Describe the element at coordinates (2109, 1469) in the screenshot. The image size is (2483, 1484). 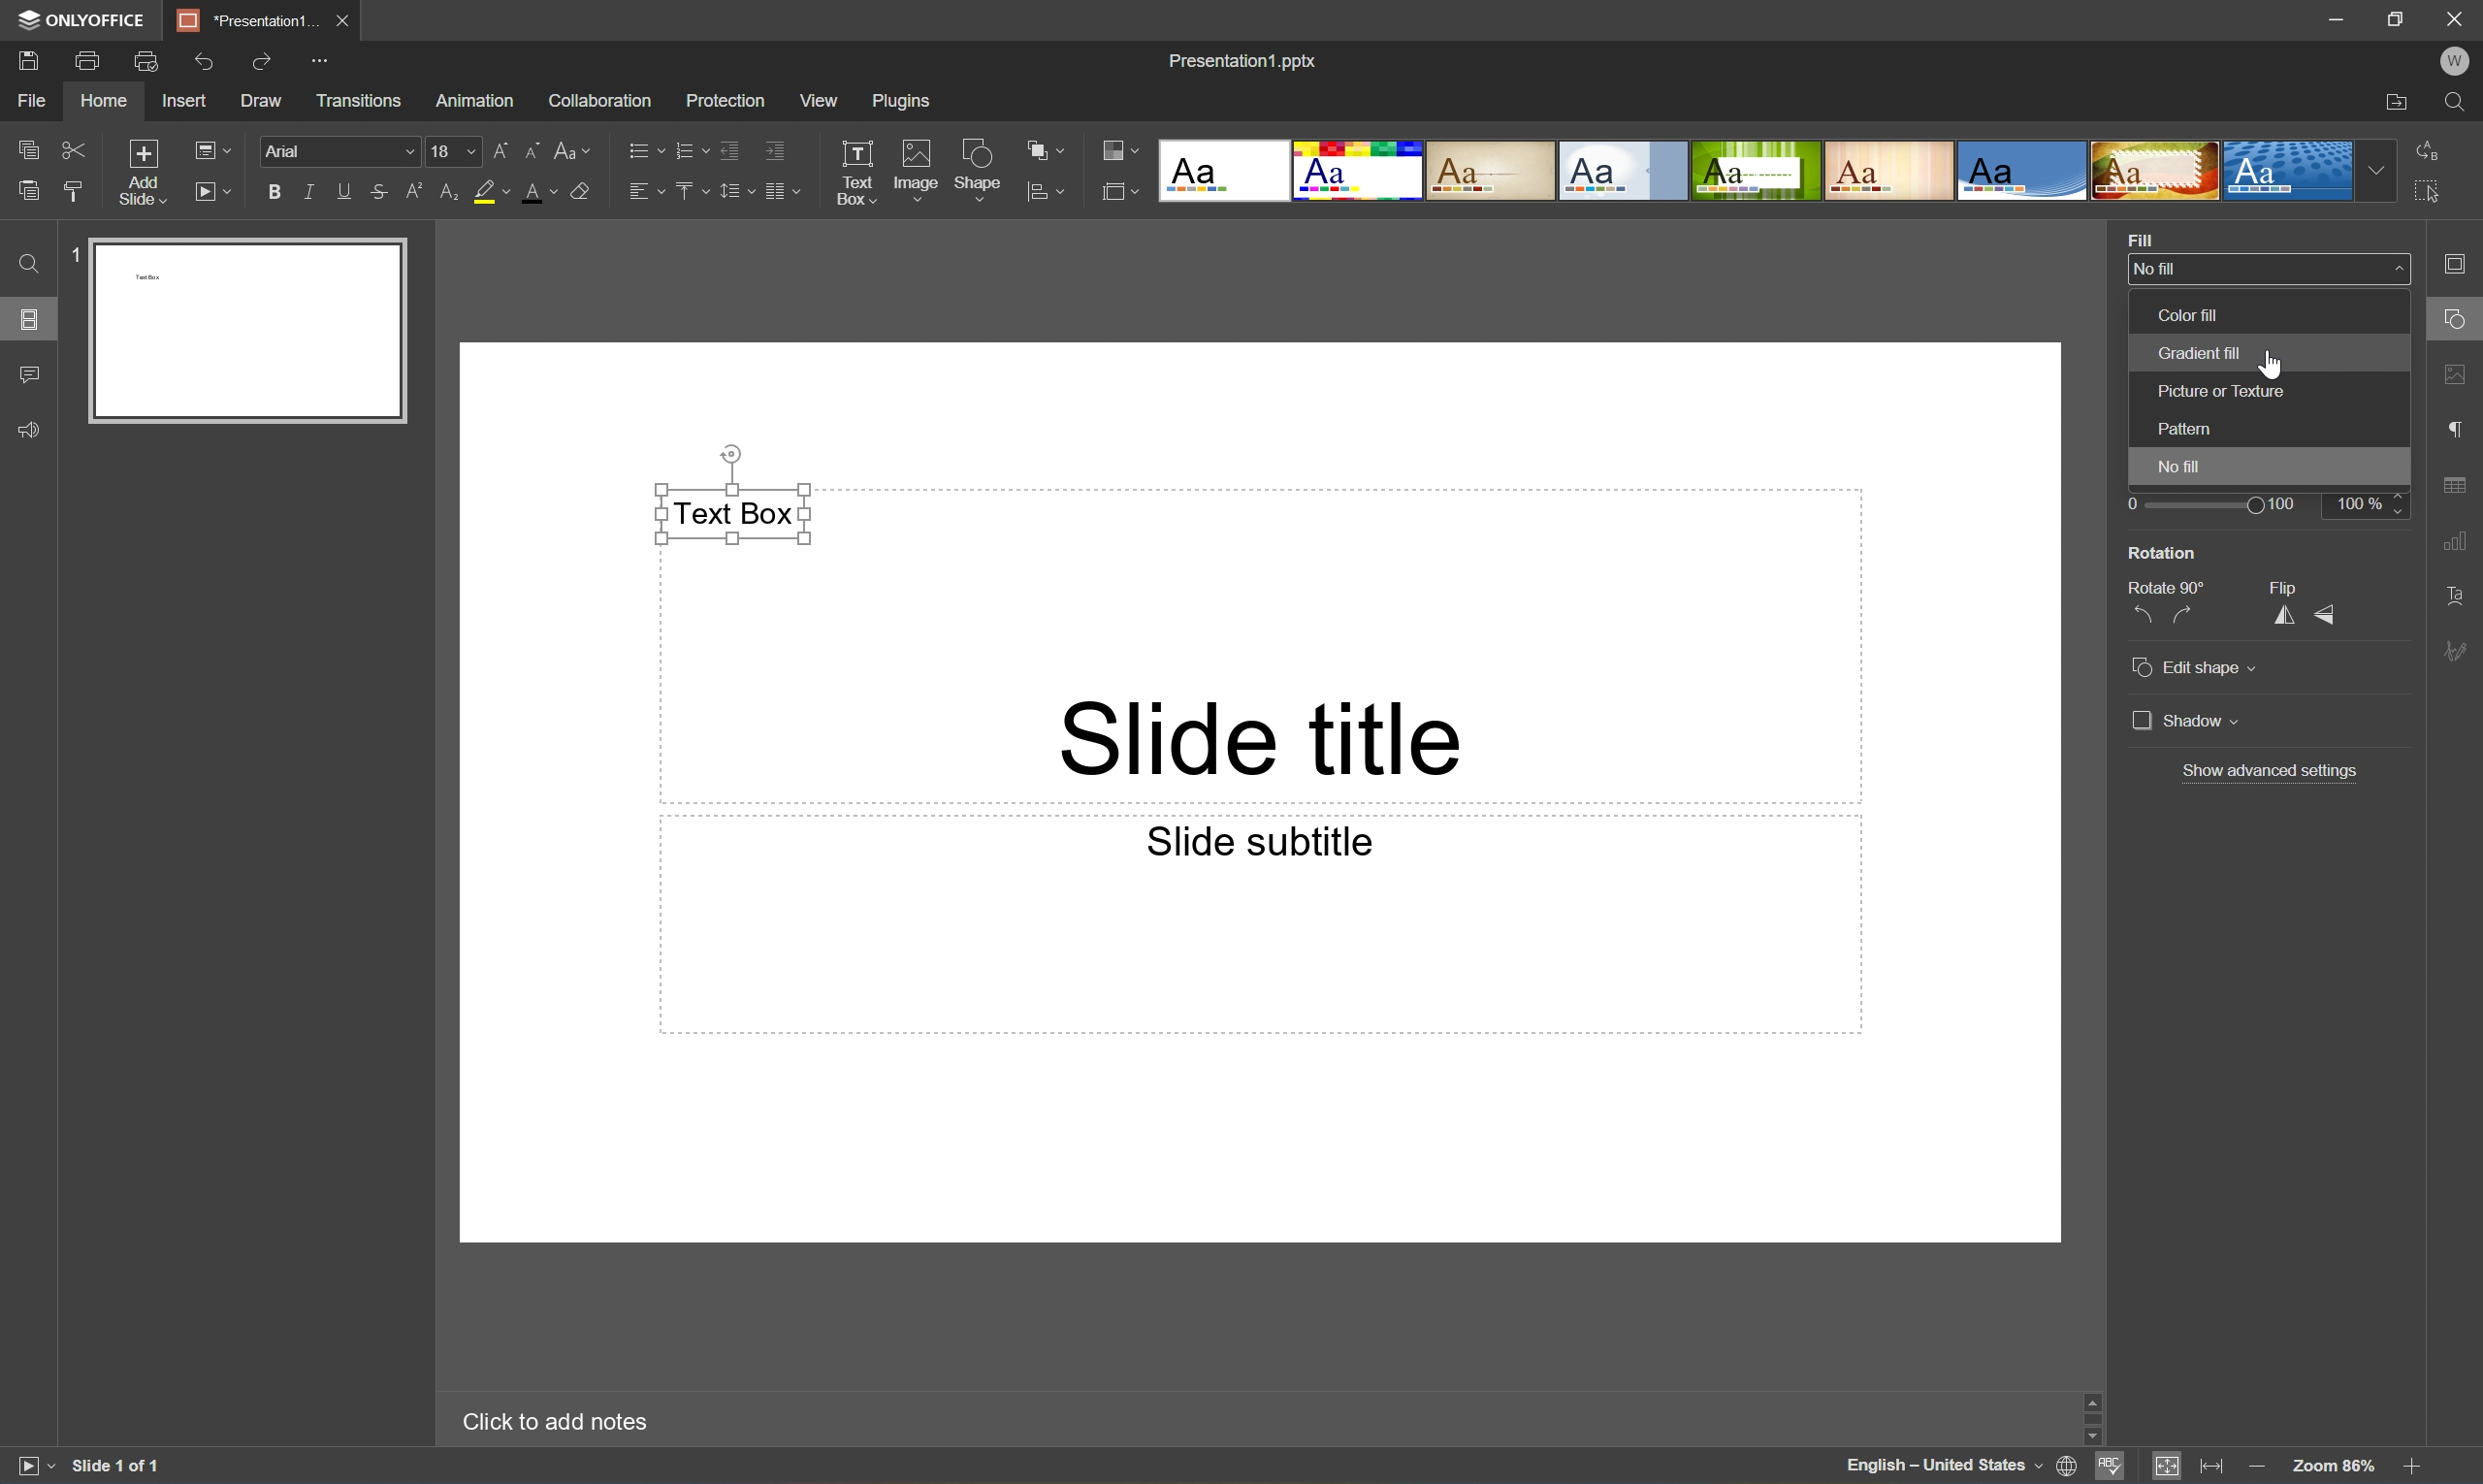
I see `Spell checking` at that location.